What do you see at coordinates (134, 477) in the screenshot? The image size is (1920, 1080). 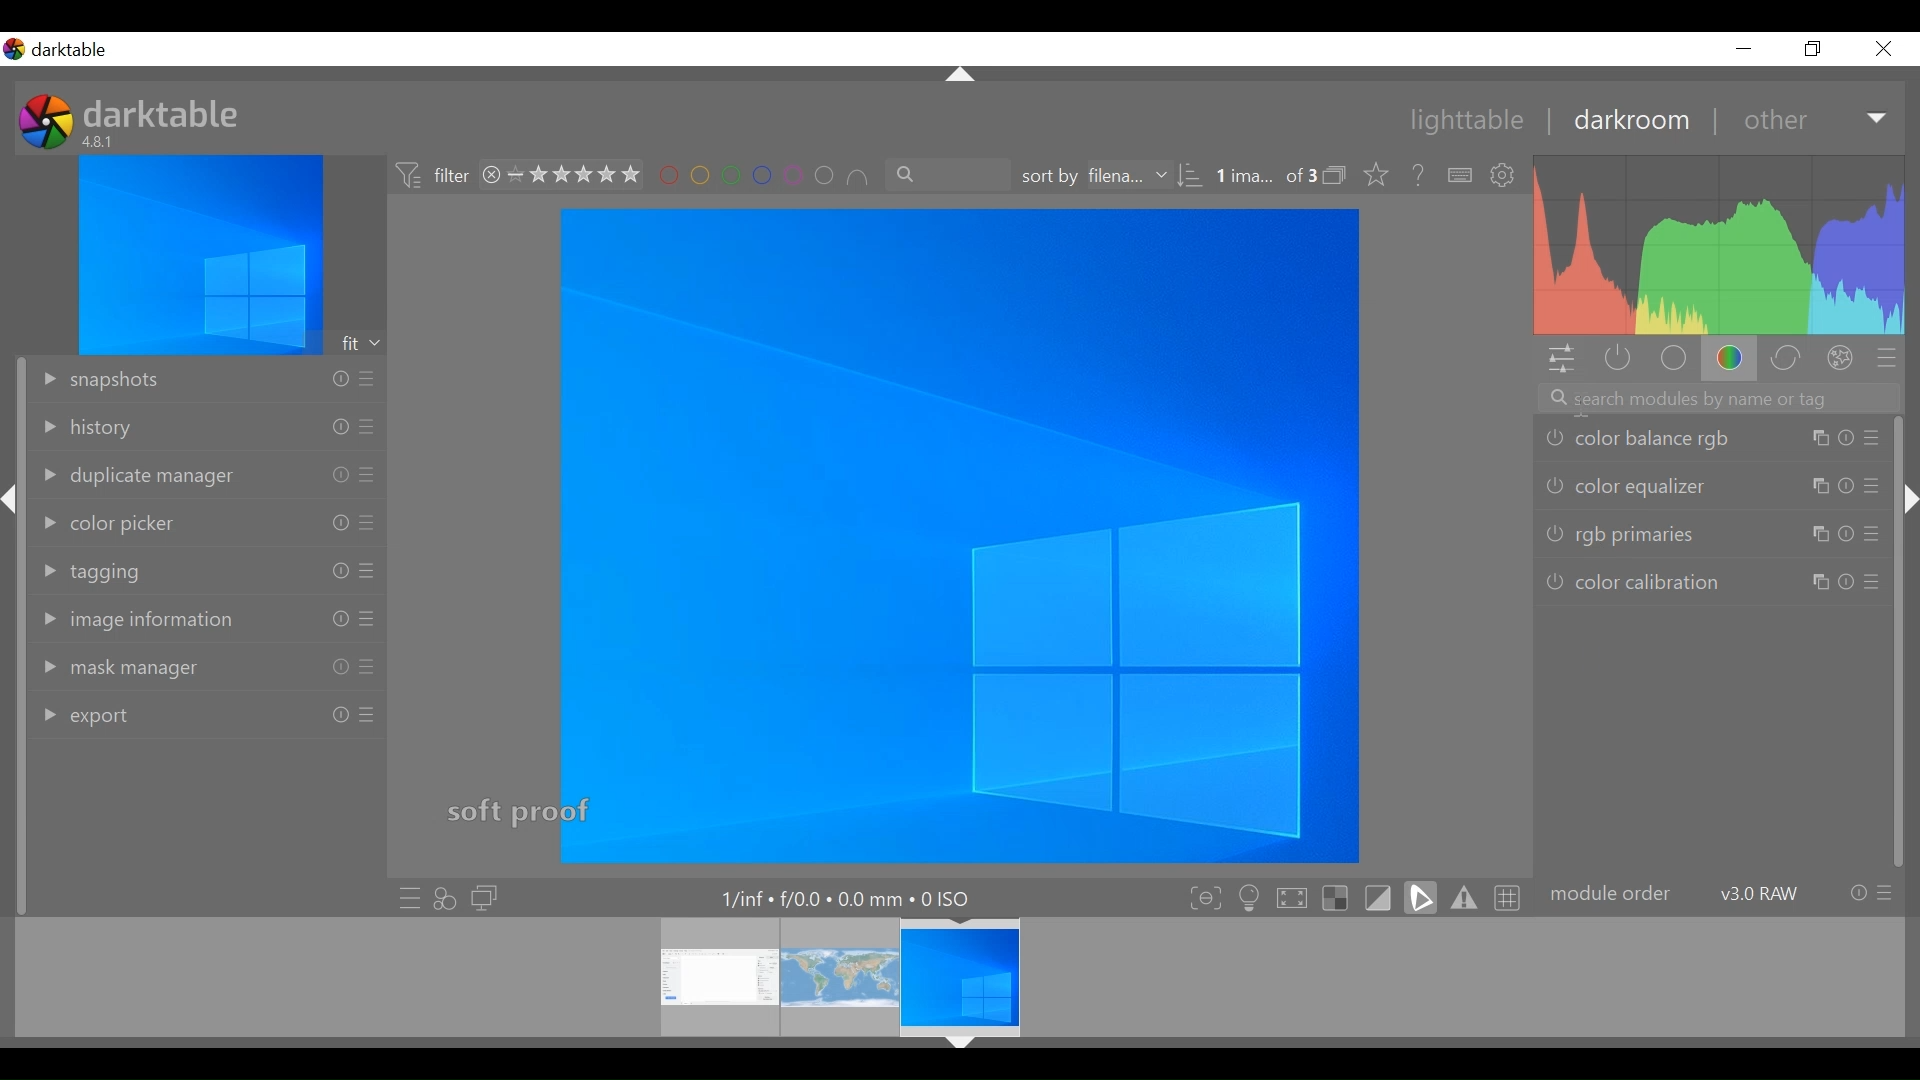 I see `duplicate manager` at bounding box center [134, 477].